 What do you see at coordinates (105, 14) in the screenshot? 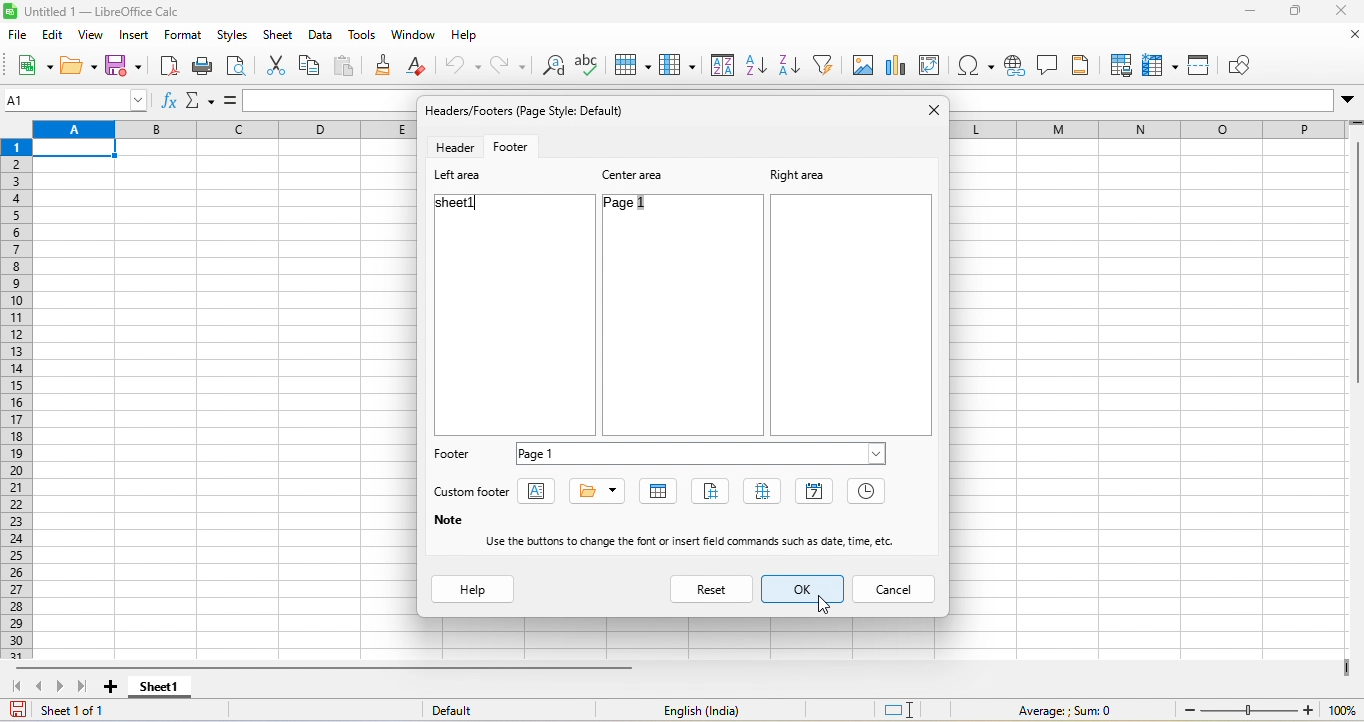
I see `title` at bounding box center [105, 14].